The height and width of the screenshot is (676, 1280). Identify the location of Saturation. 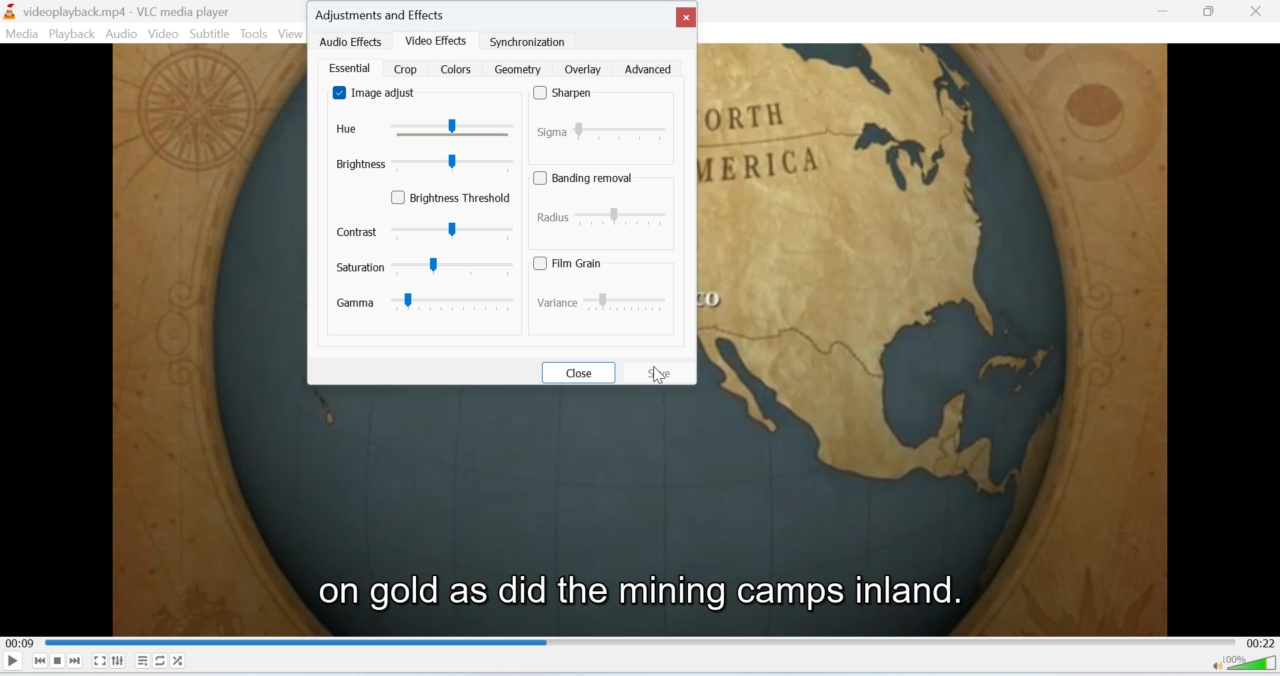
(427, 268).